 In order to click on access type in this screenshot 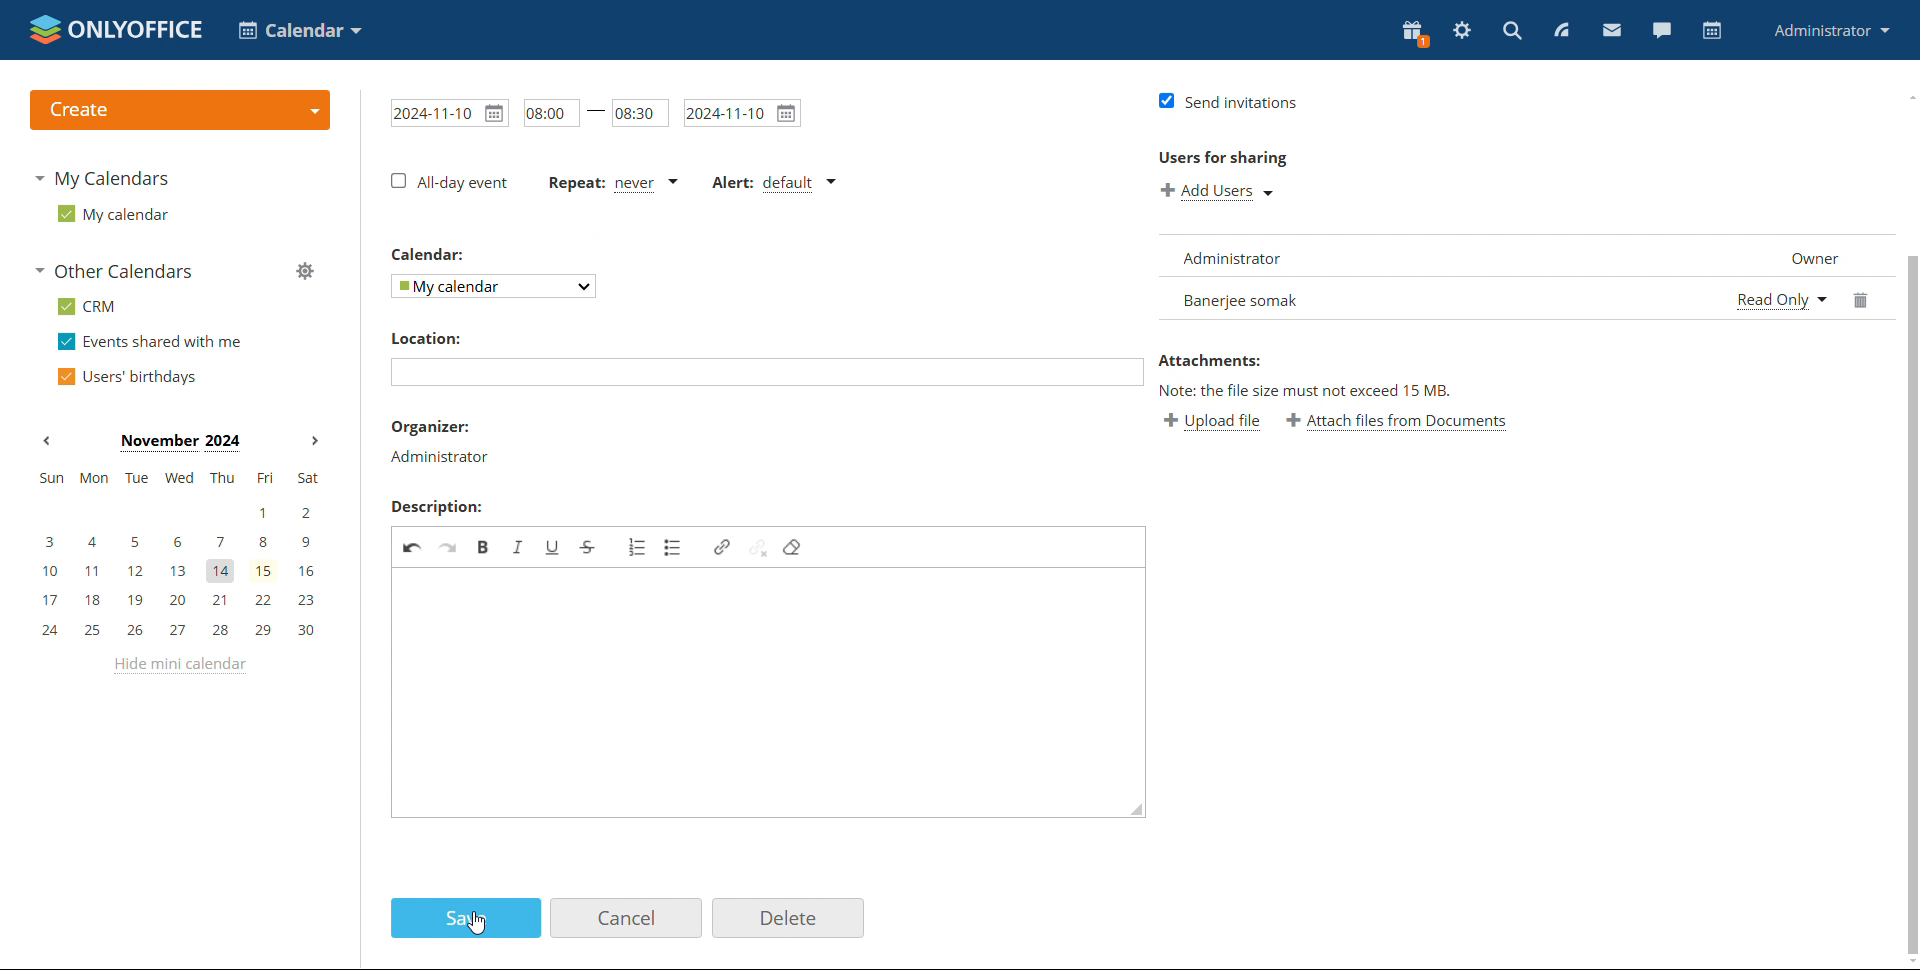, I will do `click(1775, 303)`.